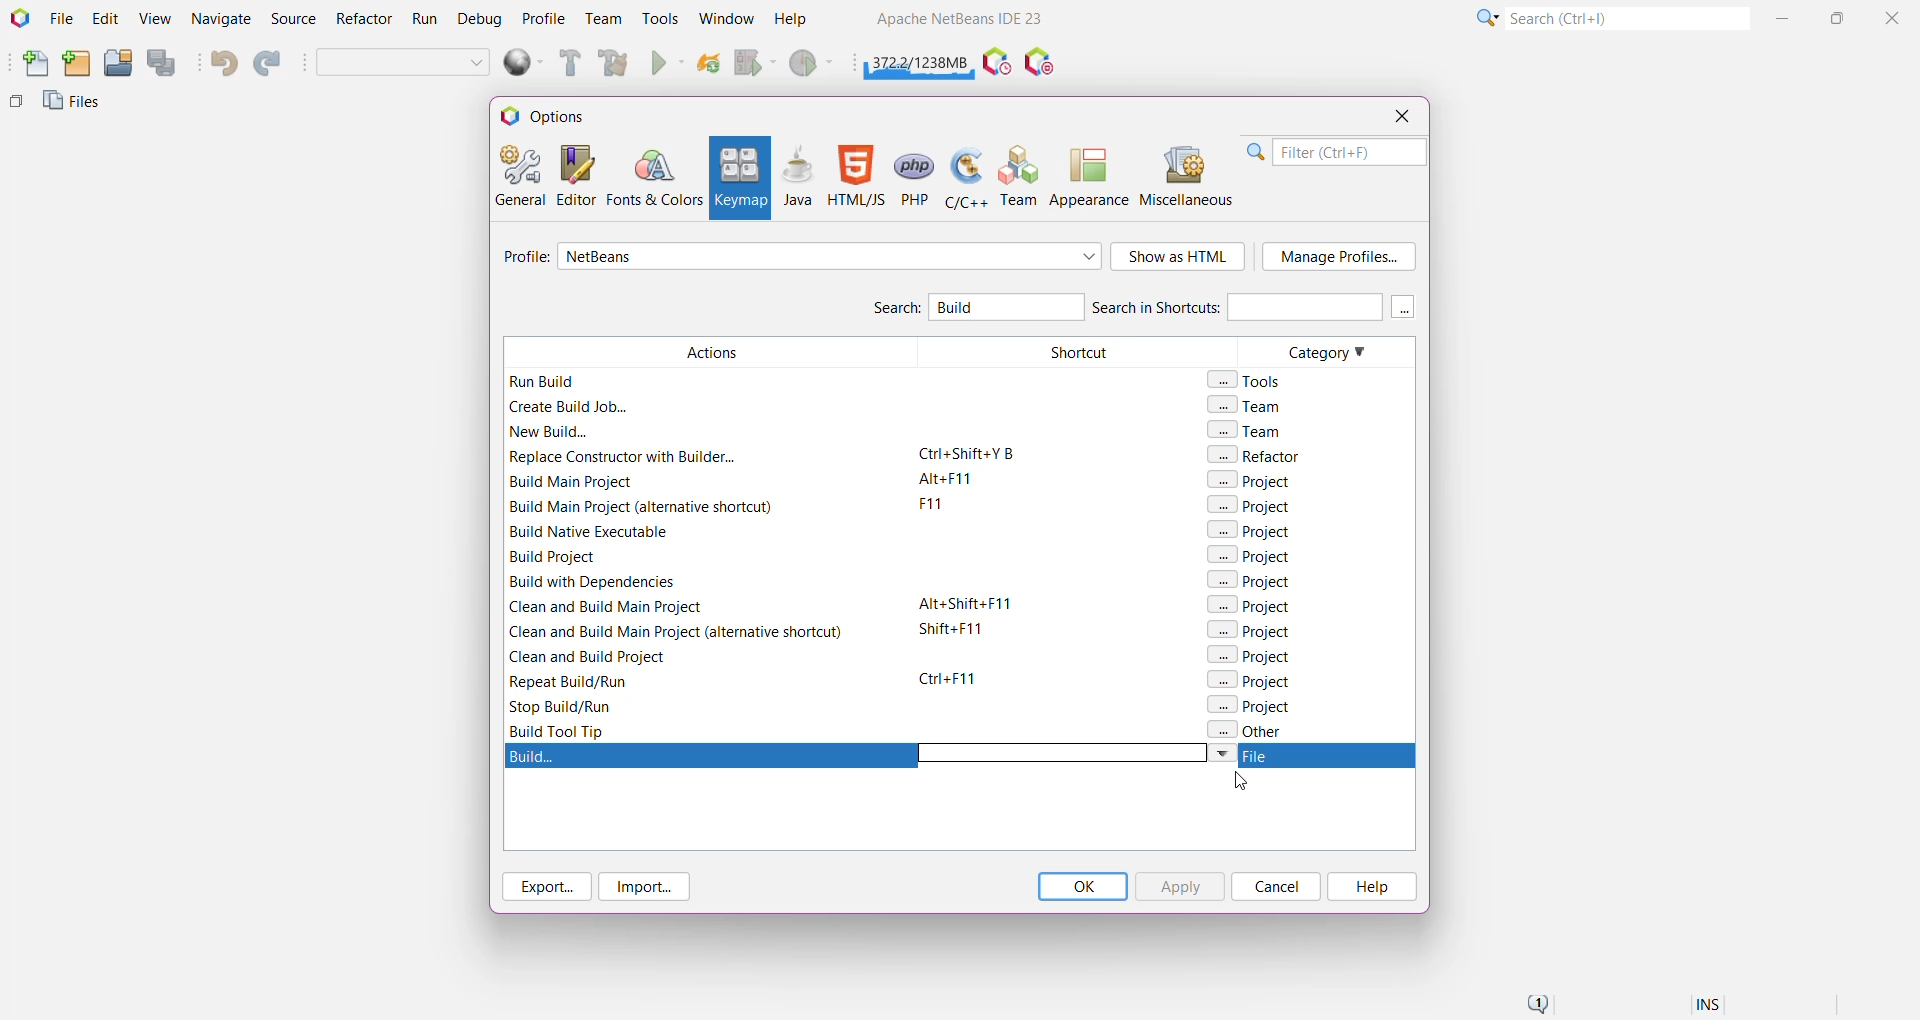  I want to click on Insert Mode, so click(1710, 1007).